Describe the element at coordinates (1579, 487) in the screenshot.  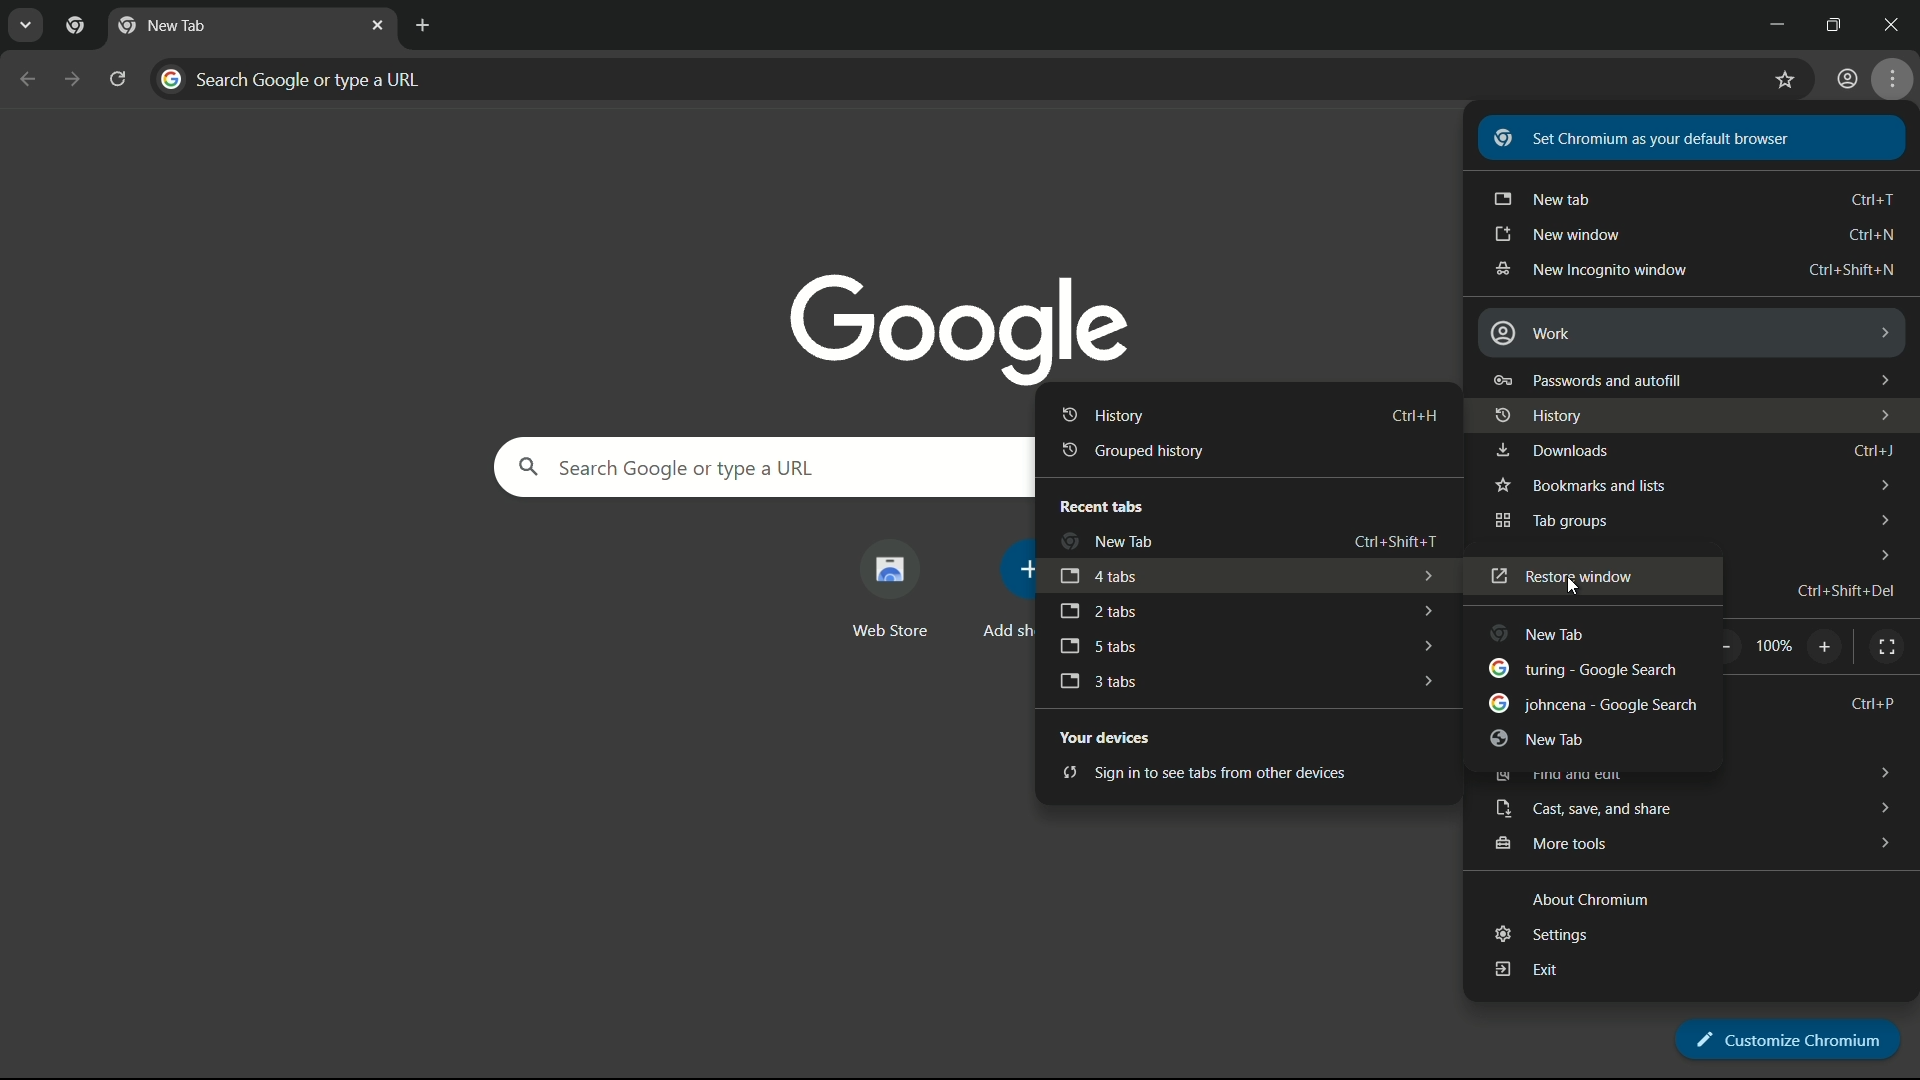
I see `bookmark and lists` at that location.